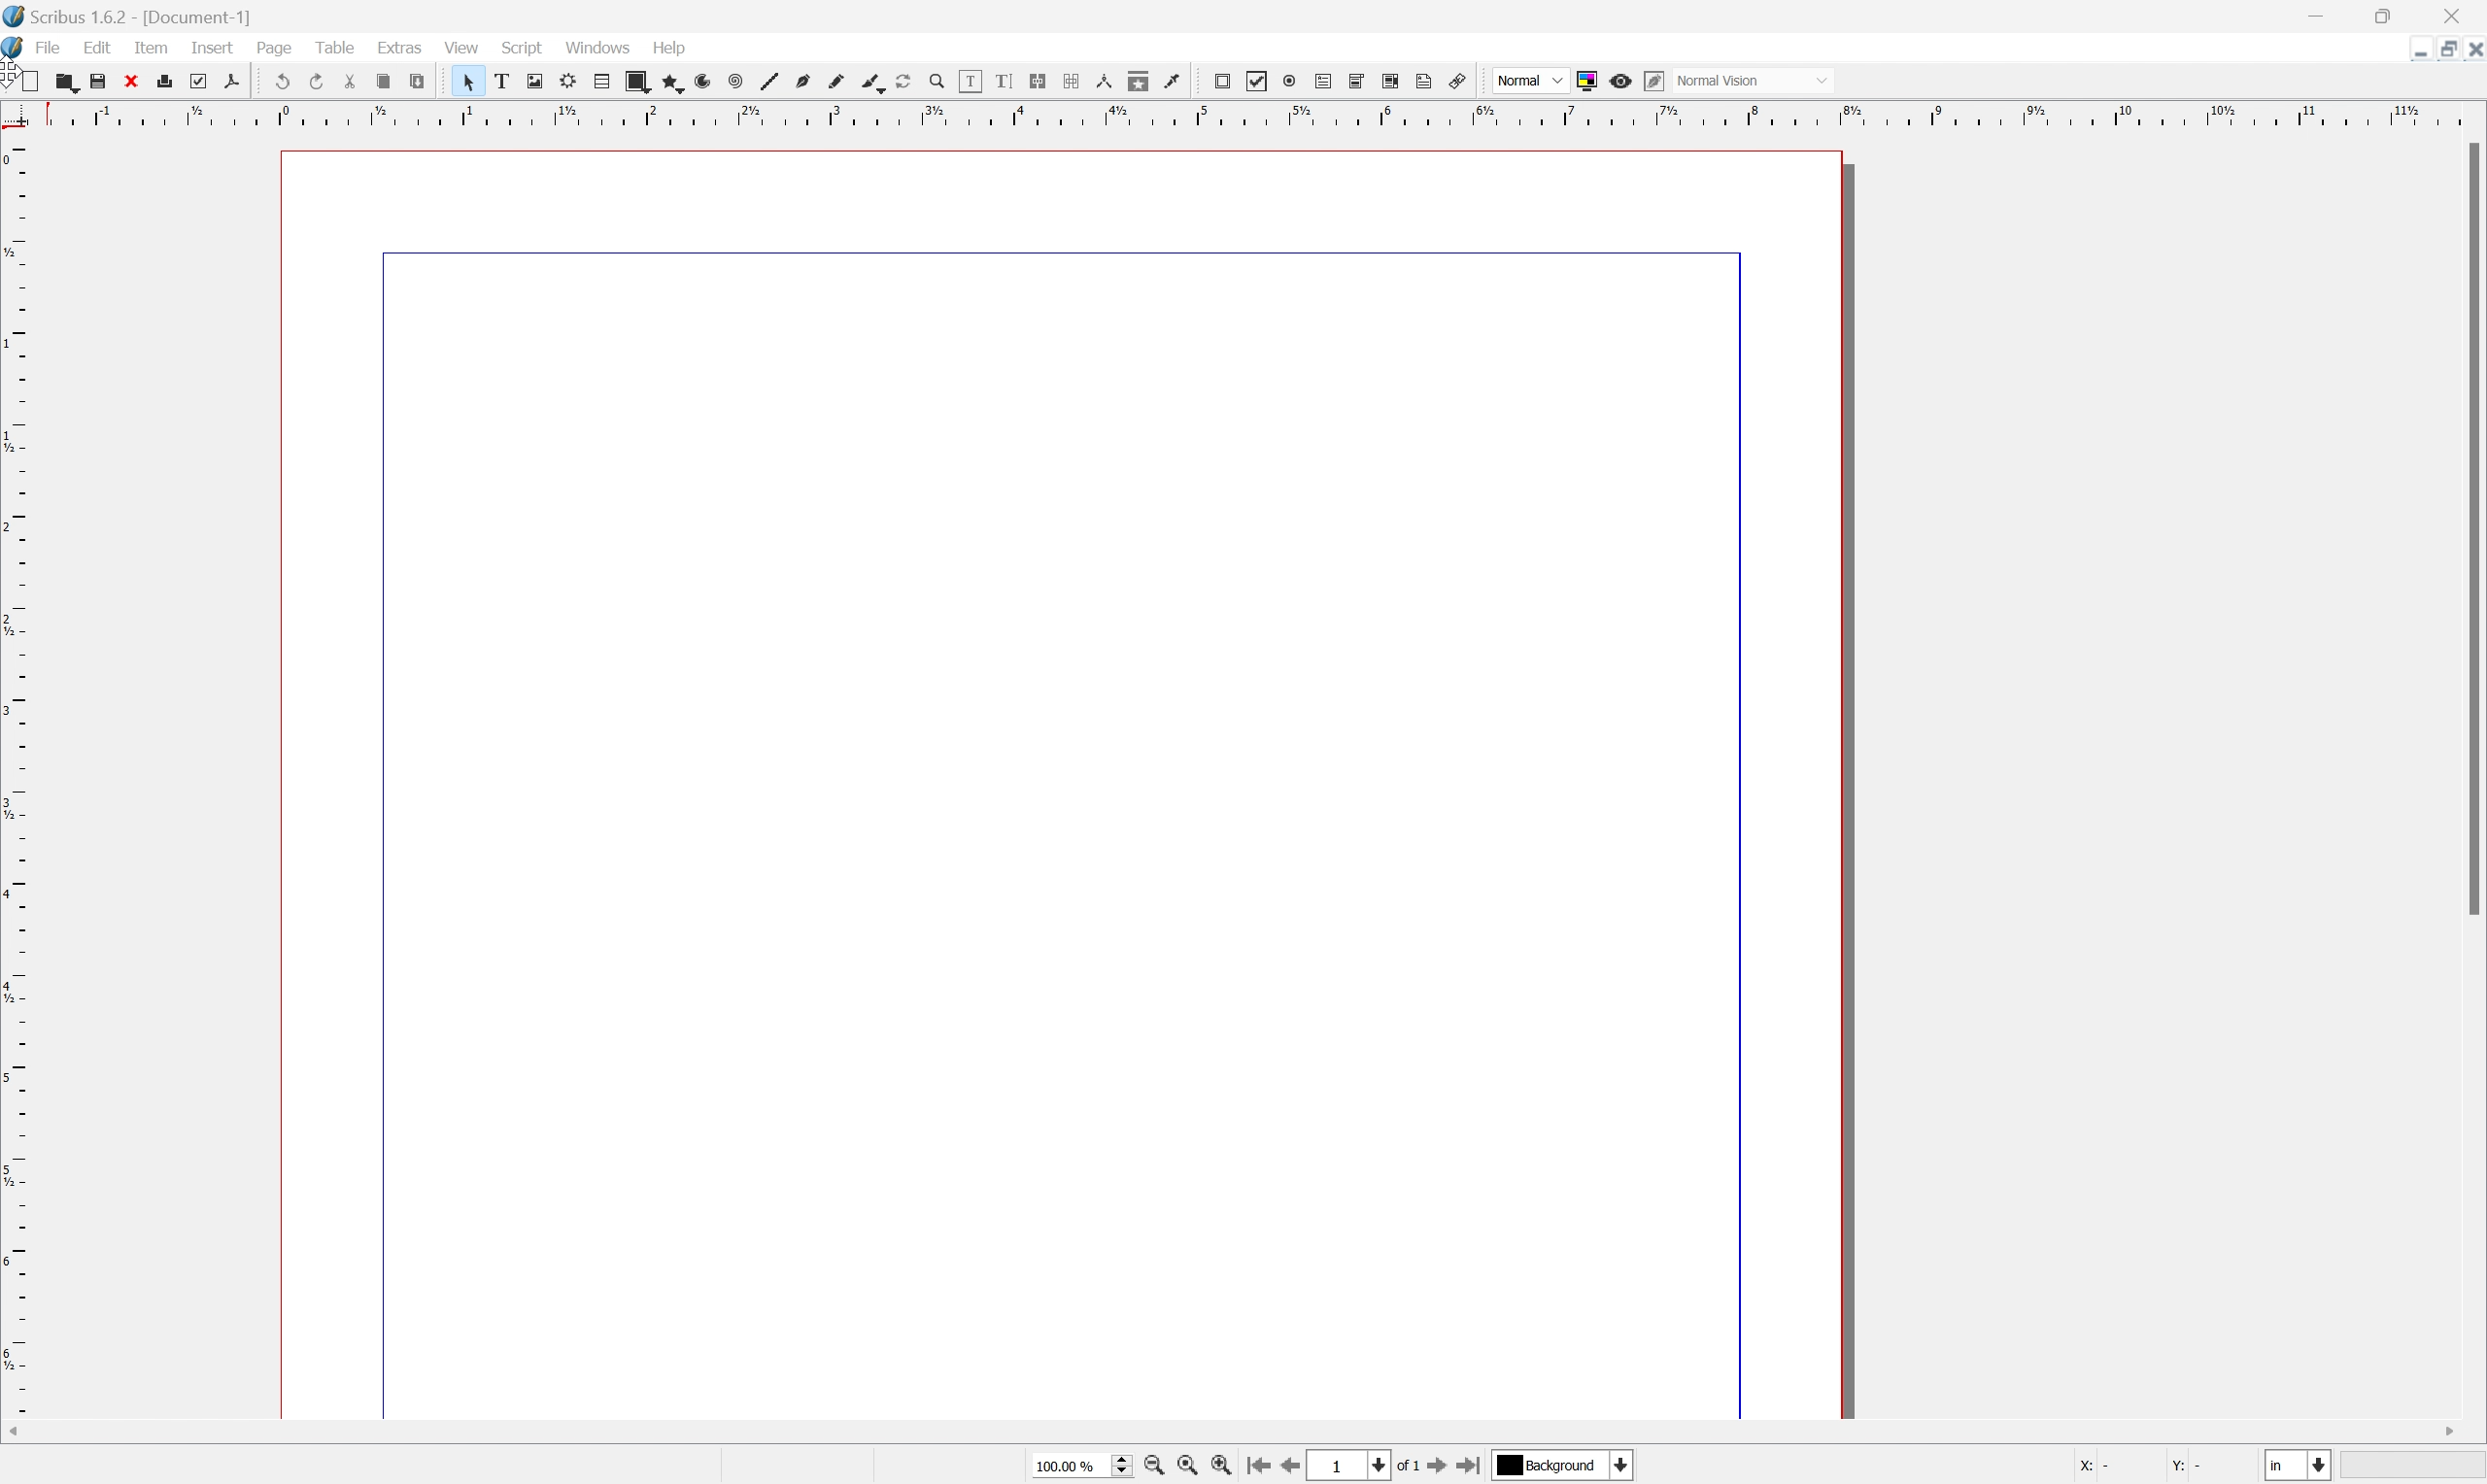 The height and width of the screenshot is (1484, 2487). I want to click on pdf radio button, so click(1291, 82).